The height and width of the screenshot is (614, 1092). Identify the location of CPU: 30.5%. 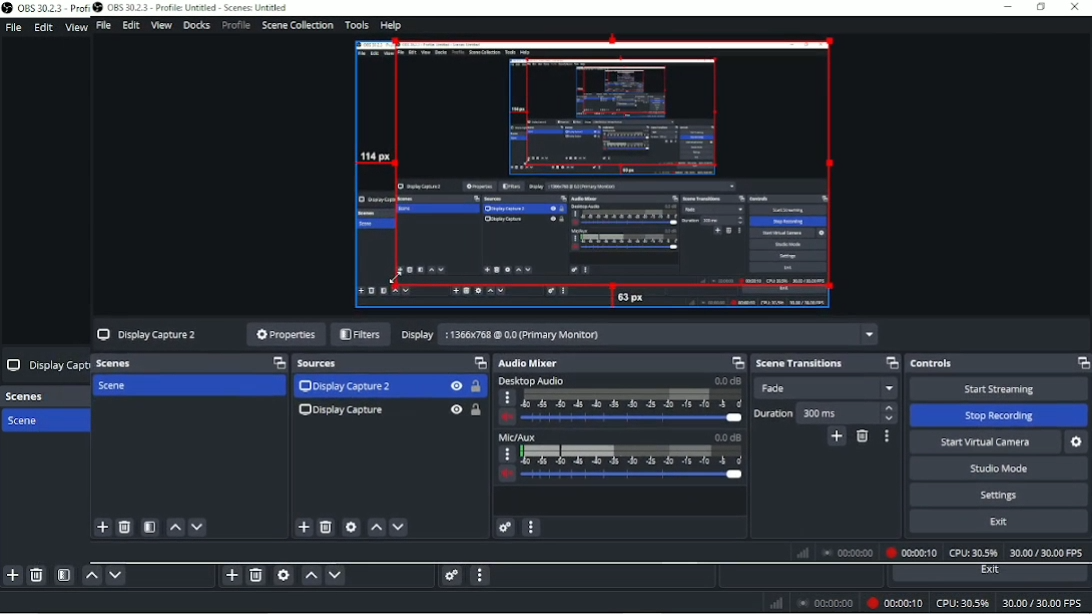
(962, 604).